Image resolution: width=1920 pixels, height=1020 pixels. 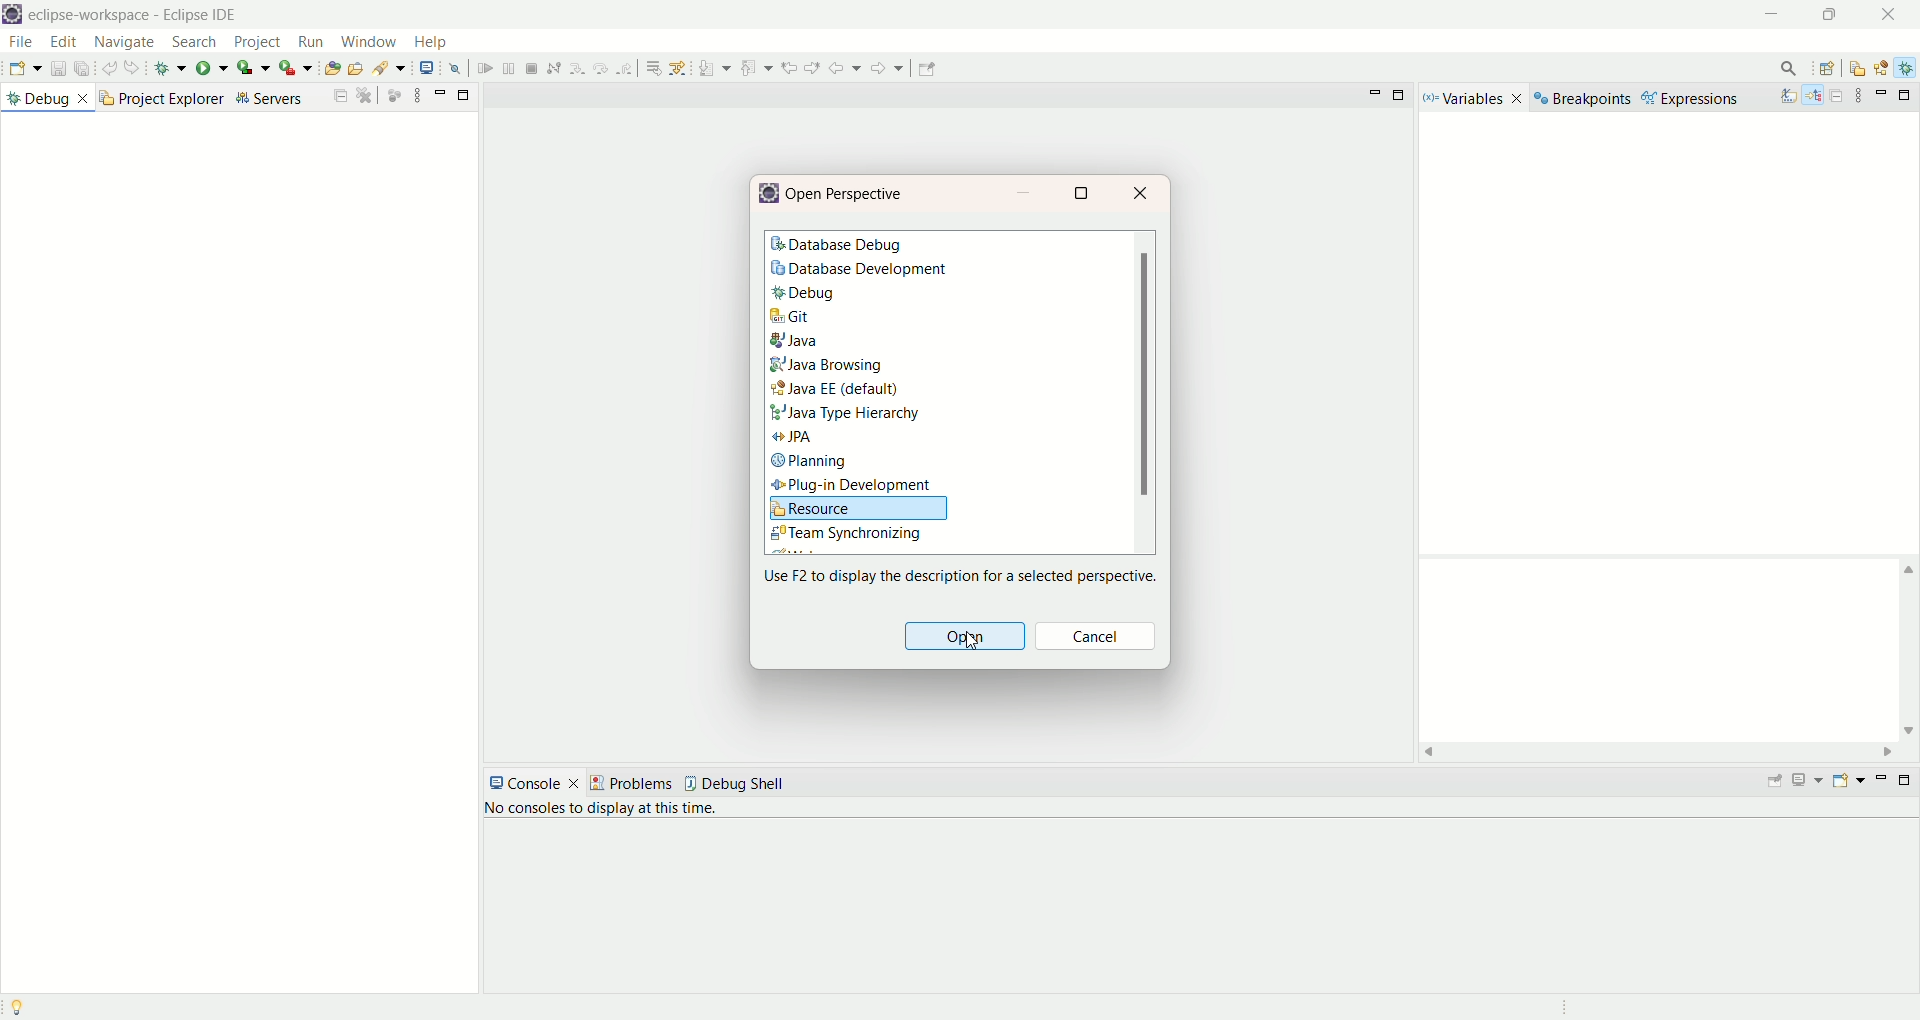 What do you see at coordinates (171, 68) in the screenshot?
I see `debug` at bounding box center [171, 68].